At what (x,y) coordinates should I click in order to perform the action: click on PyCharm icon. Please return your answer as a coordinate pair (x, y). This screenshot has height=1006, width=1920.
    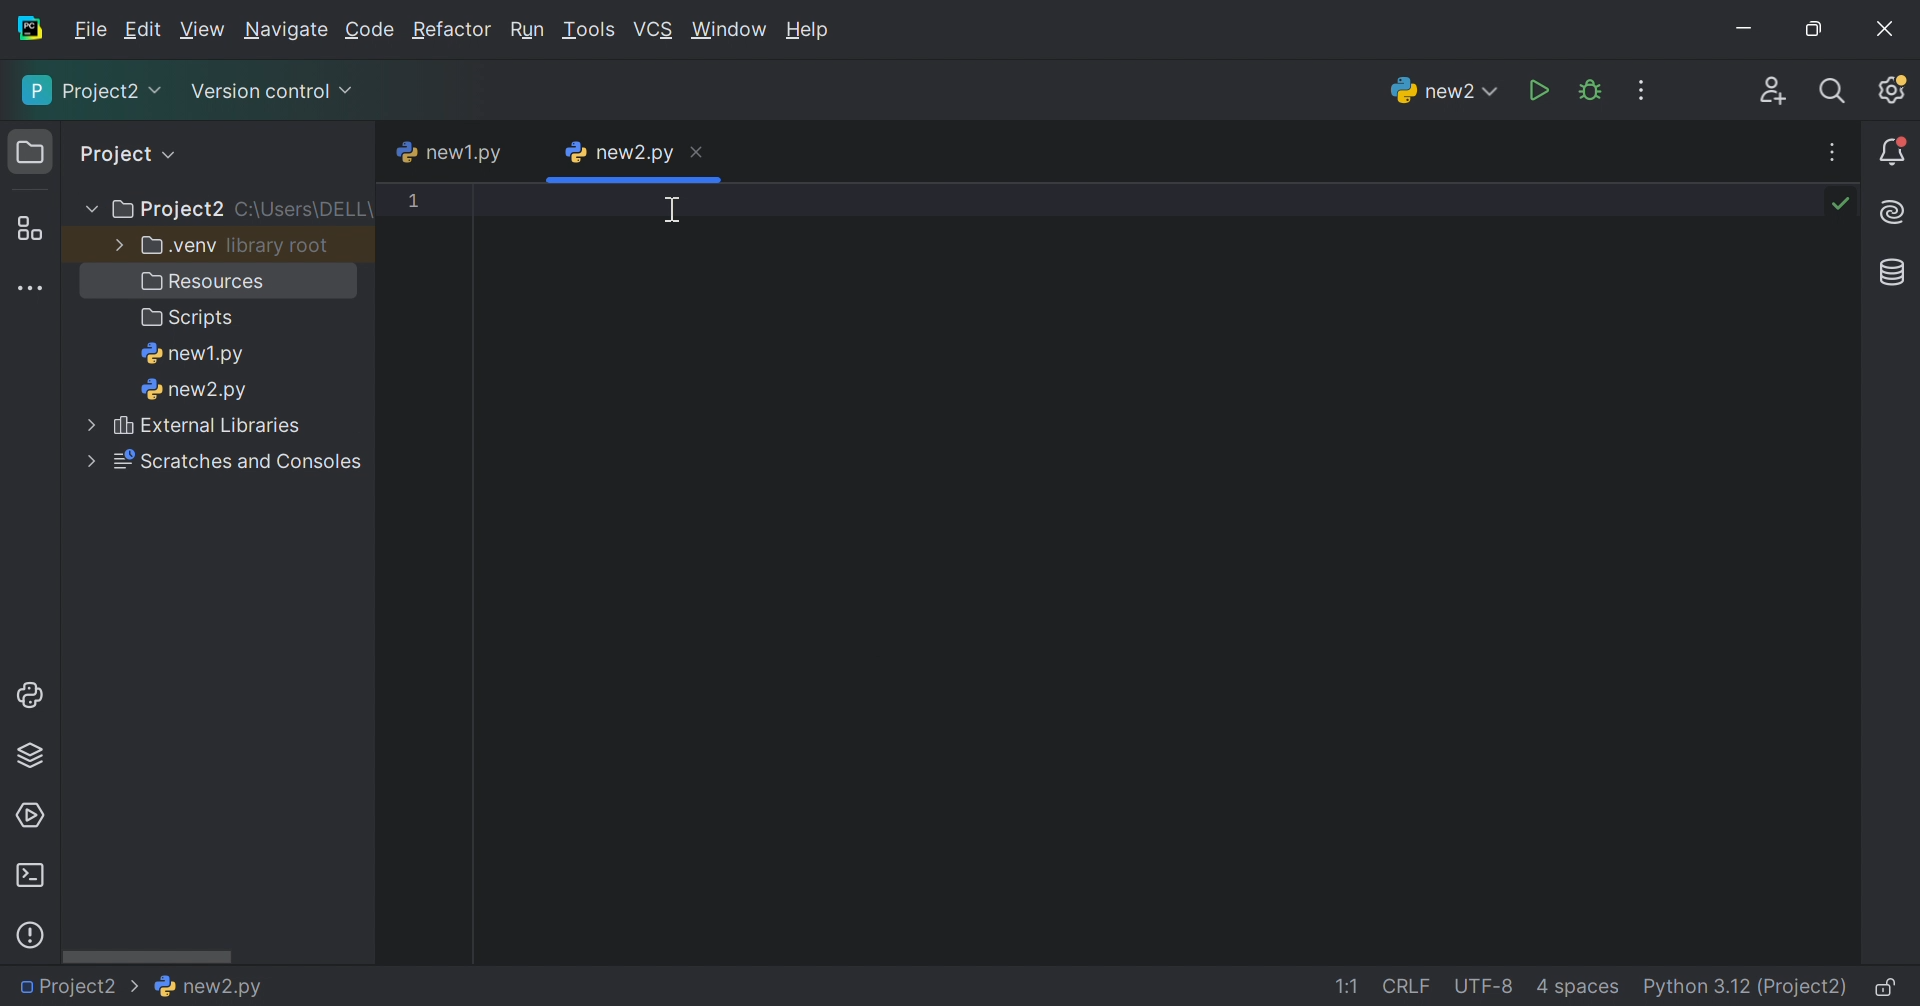
    Looking at the image, I should click on (26, 29).